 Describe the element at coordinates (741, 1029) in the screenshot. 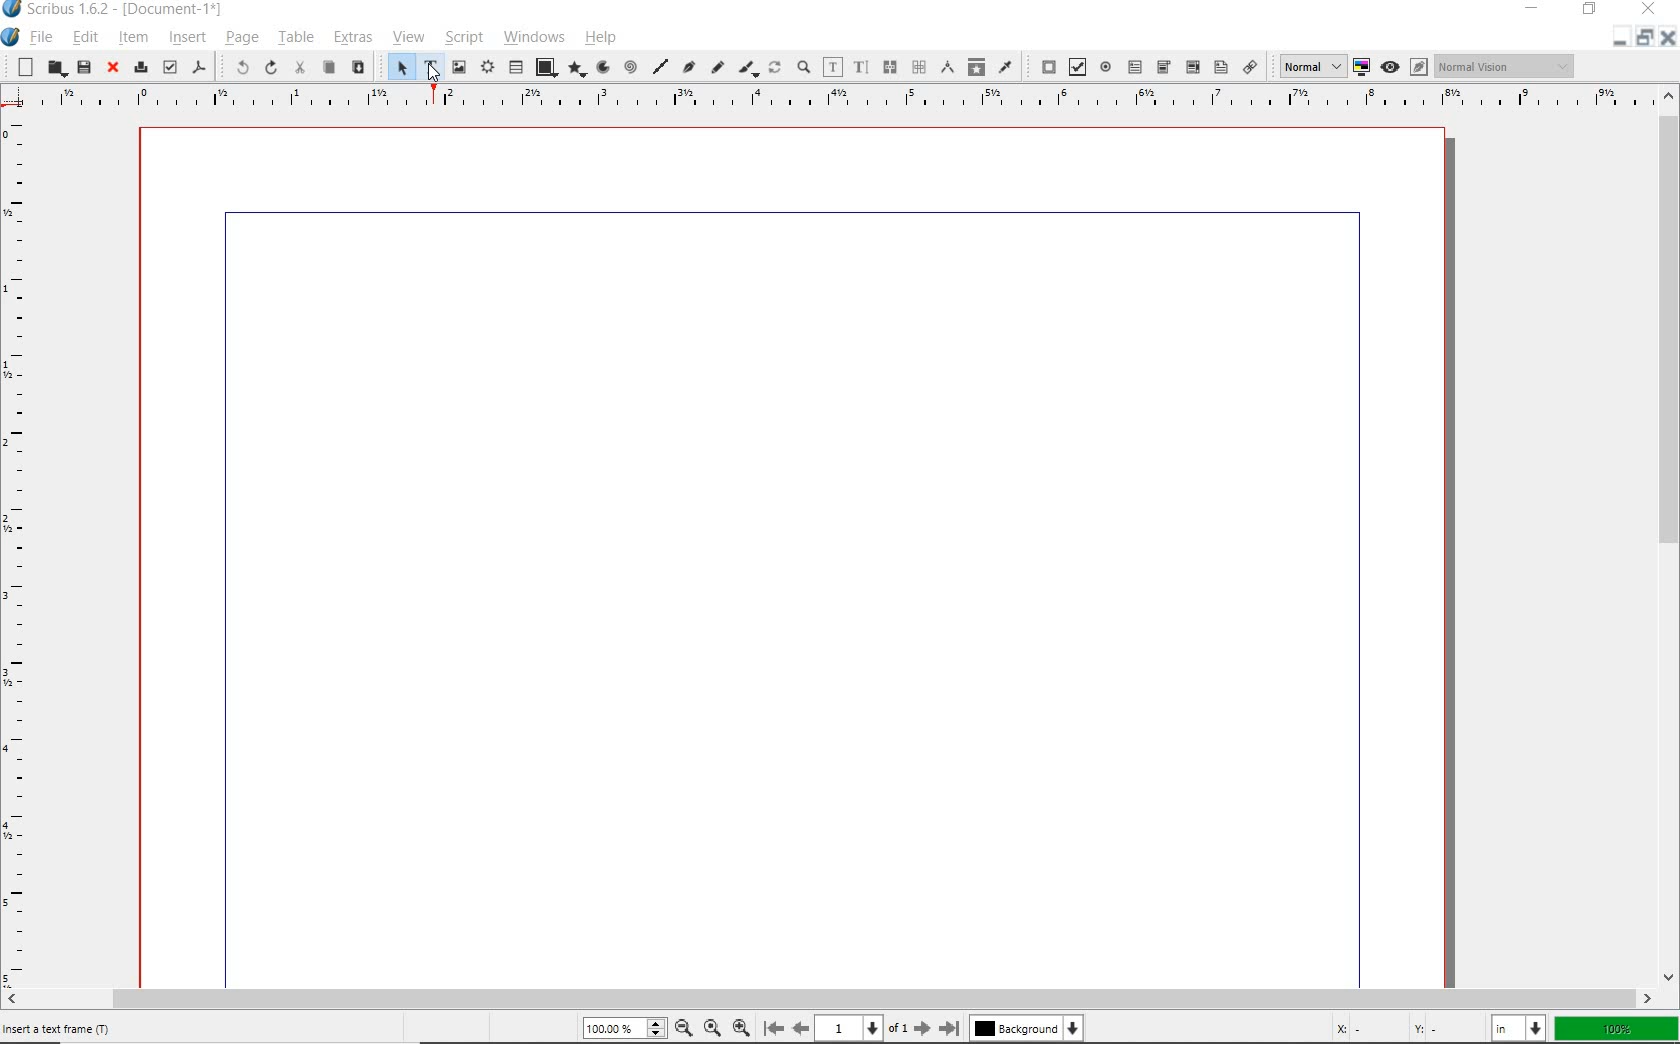

I see `Zoom In` at that location.